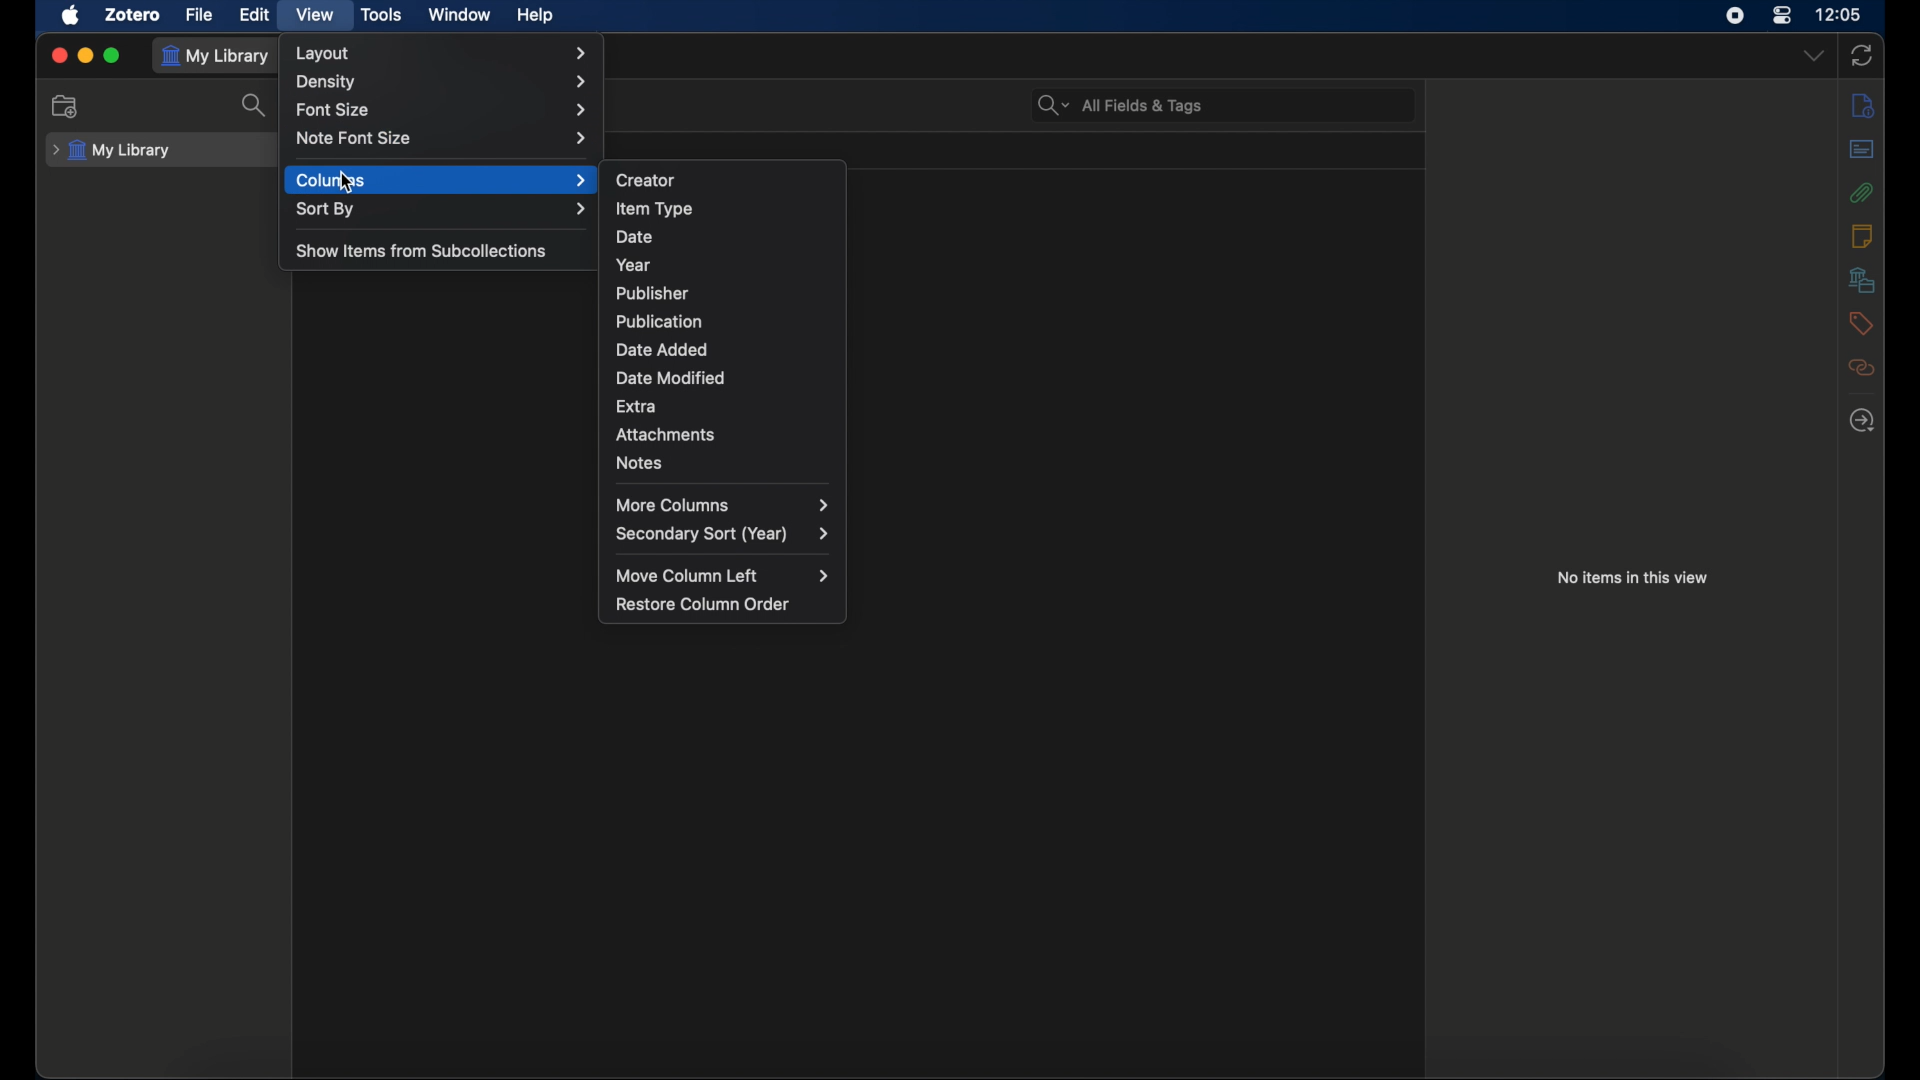  Describe the element at coordinates (64, 106) in the screenshot. I see `new collection` at that location.